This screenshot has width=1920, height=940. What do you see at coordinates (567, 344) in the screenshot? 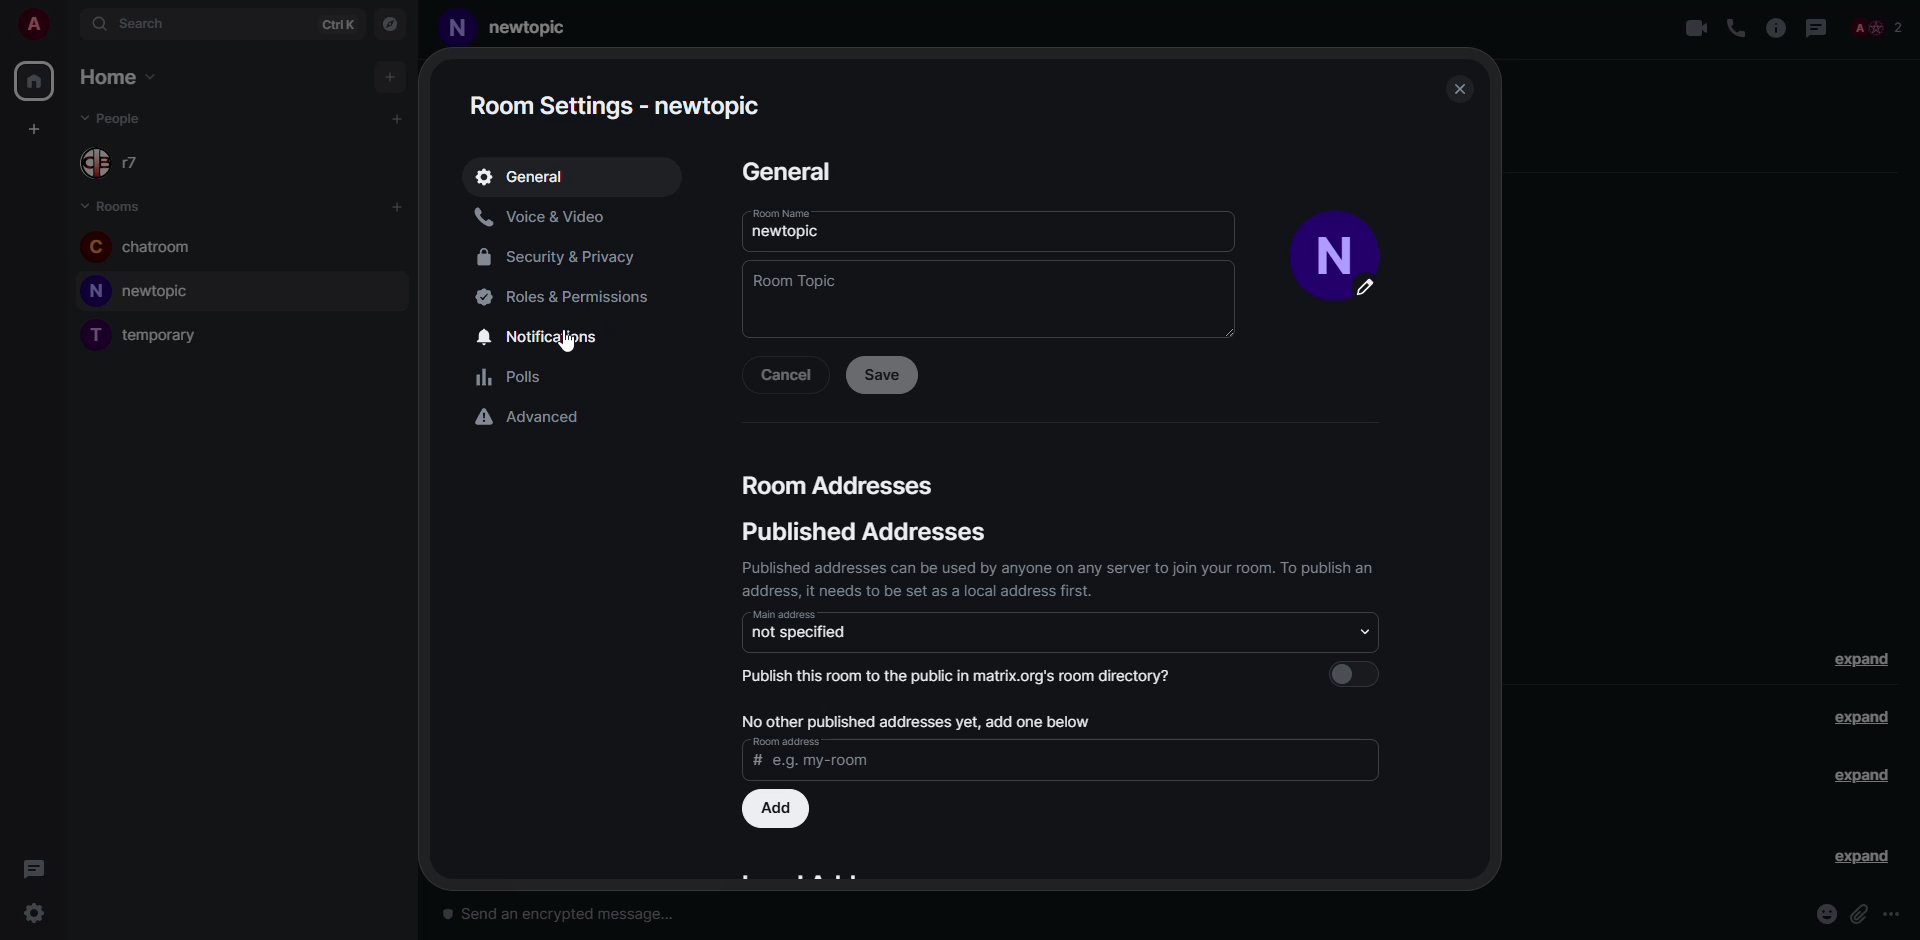
I see `cursor` at bounding box center [567, 344].